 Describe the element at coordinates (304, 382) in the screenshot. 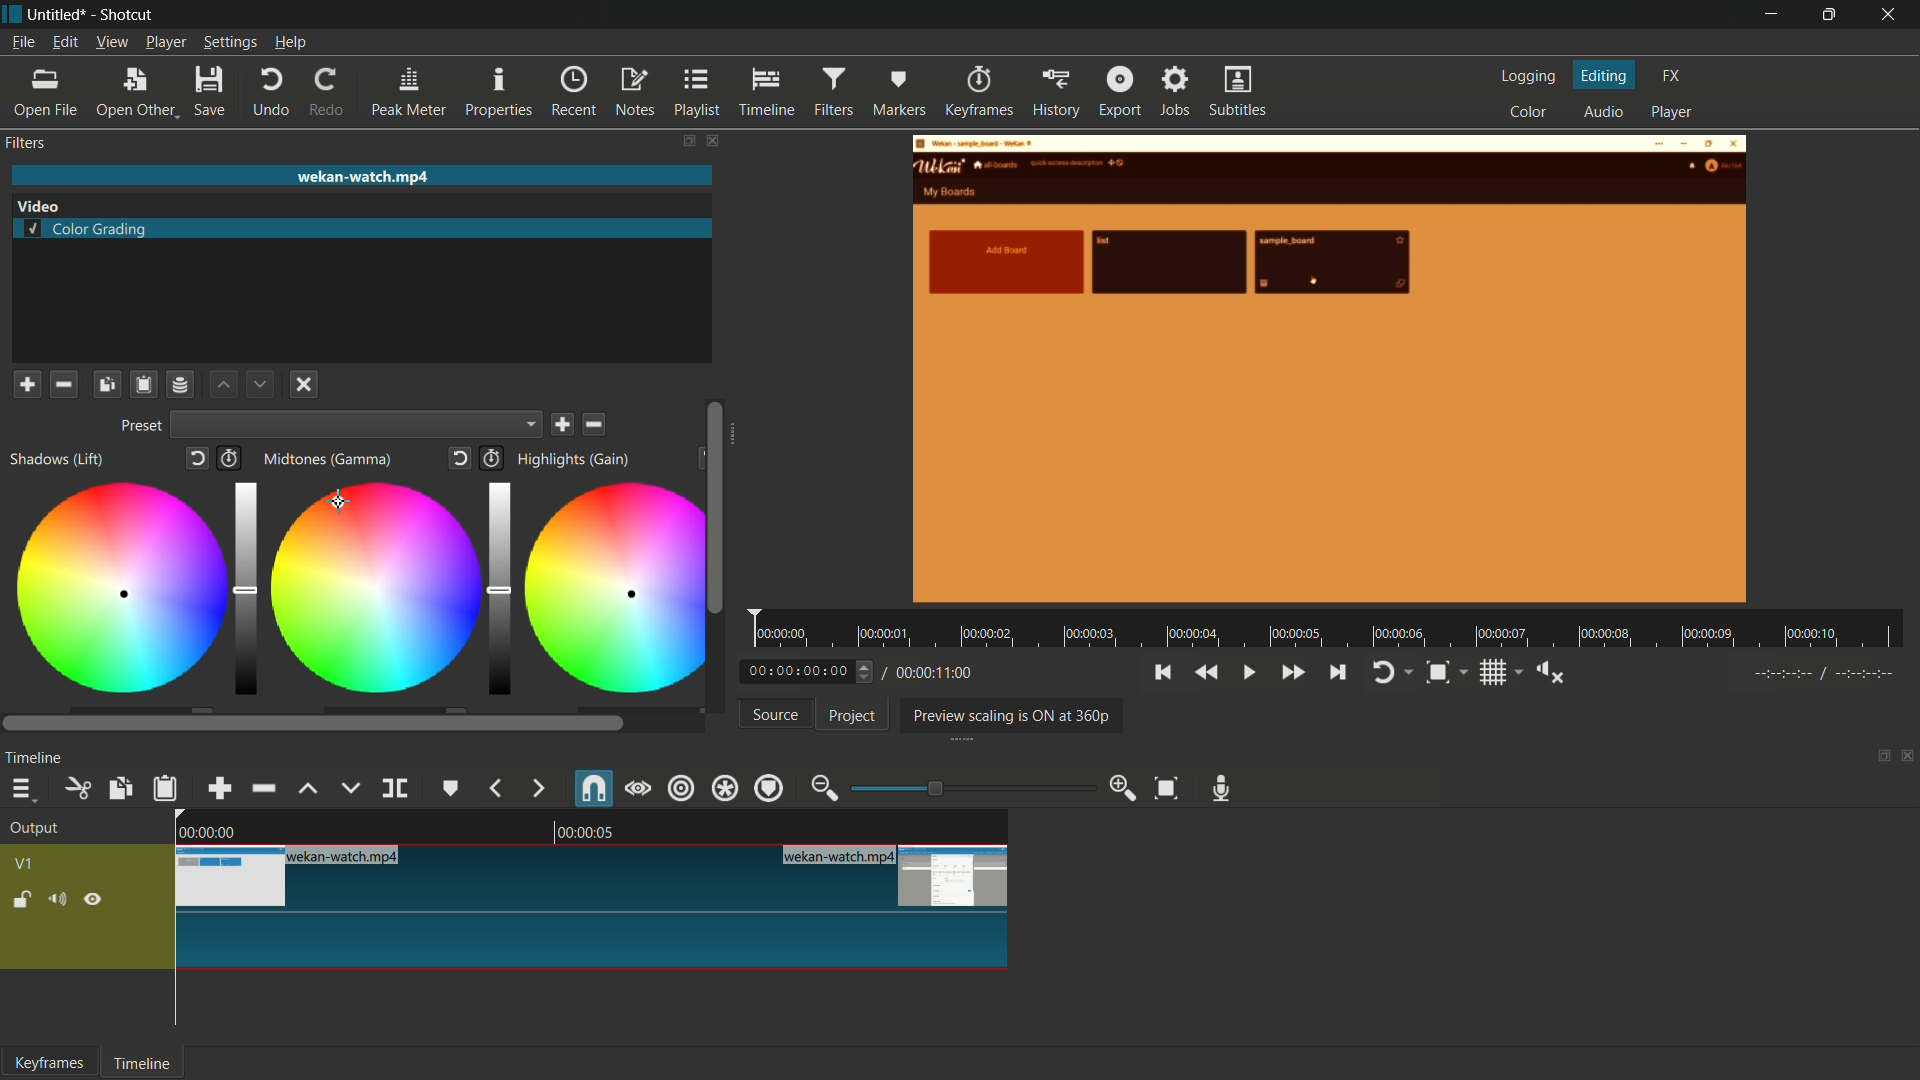

I see `deselect a filter` at that location.